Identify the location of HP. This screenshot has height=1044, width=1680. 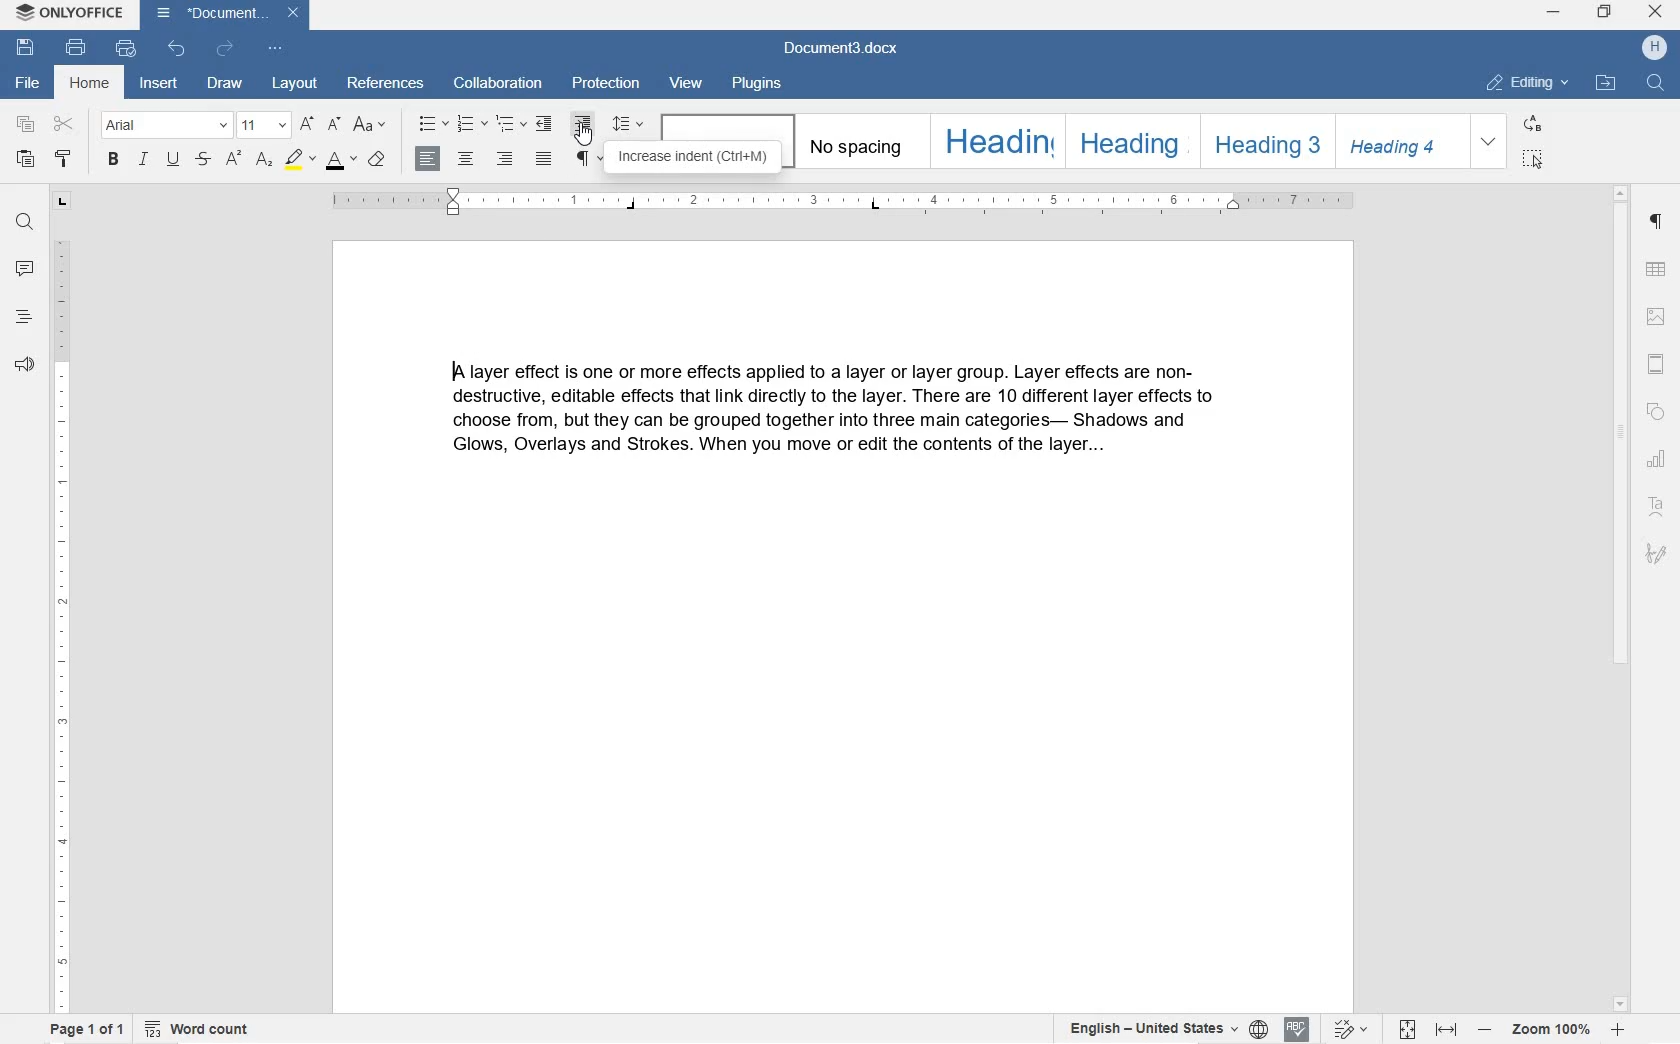
(1653, 48).